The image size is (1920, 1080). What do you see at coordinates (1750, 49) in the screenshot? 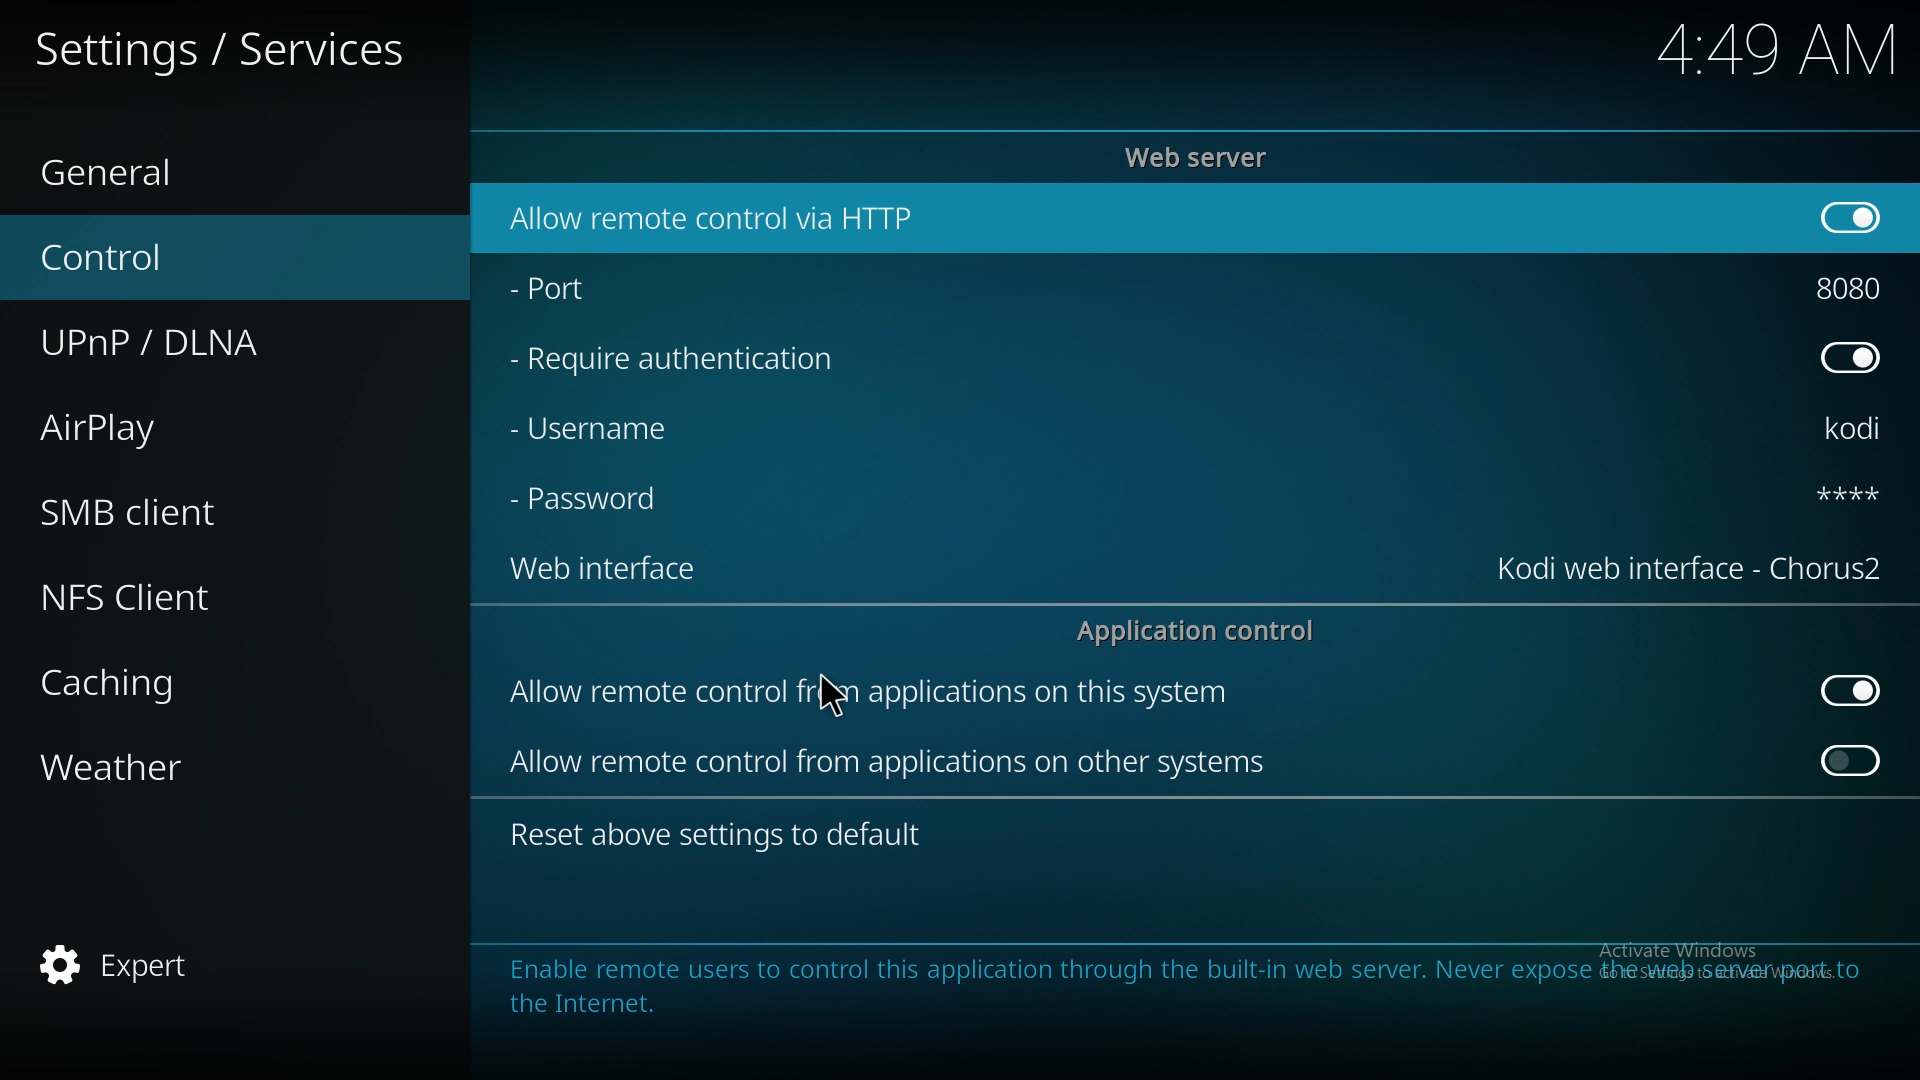
I see `` at bounding box center [1750, 49].